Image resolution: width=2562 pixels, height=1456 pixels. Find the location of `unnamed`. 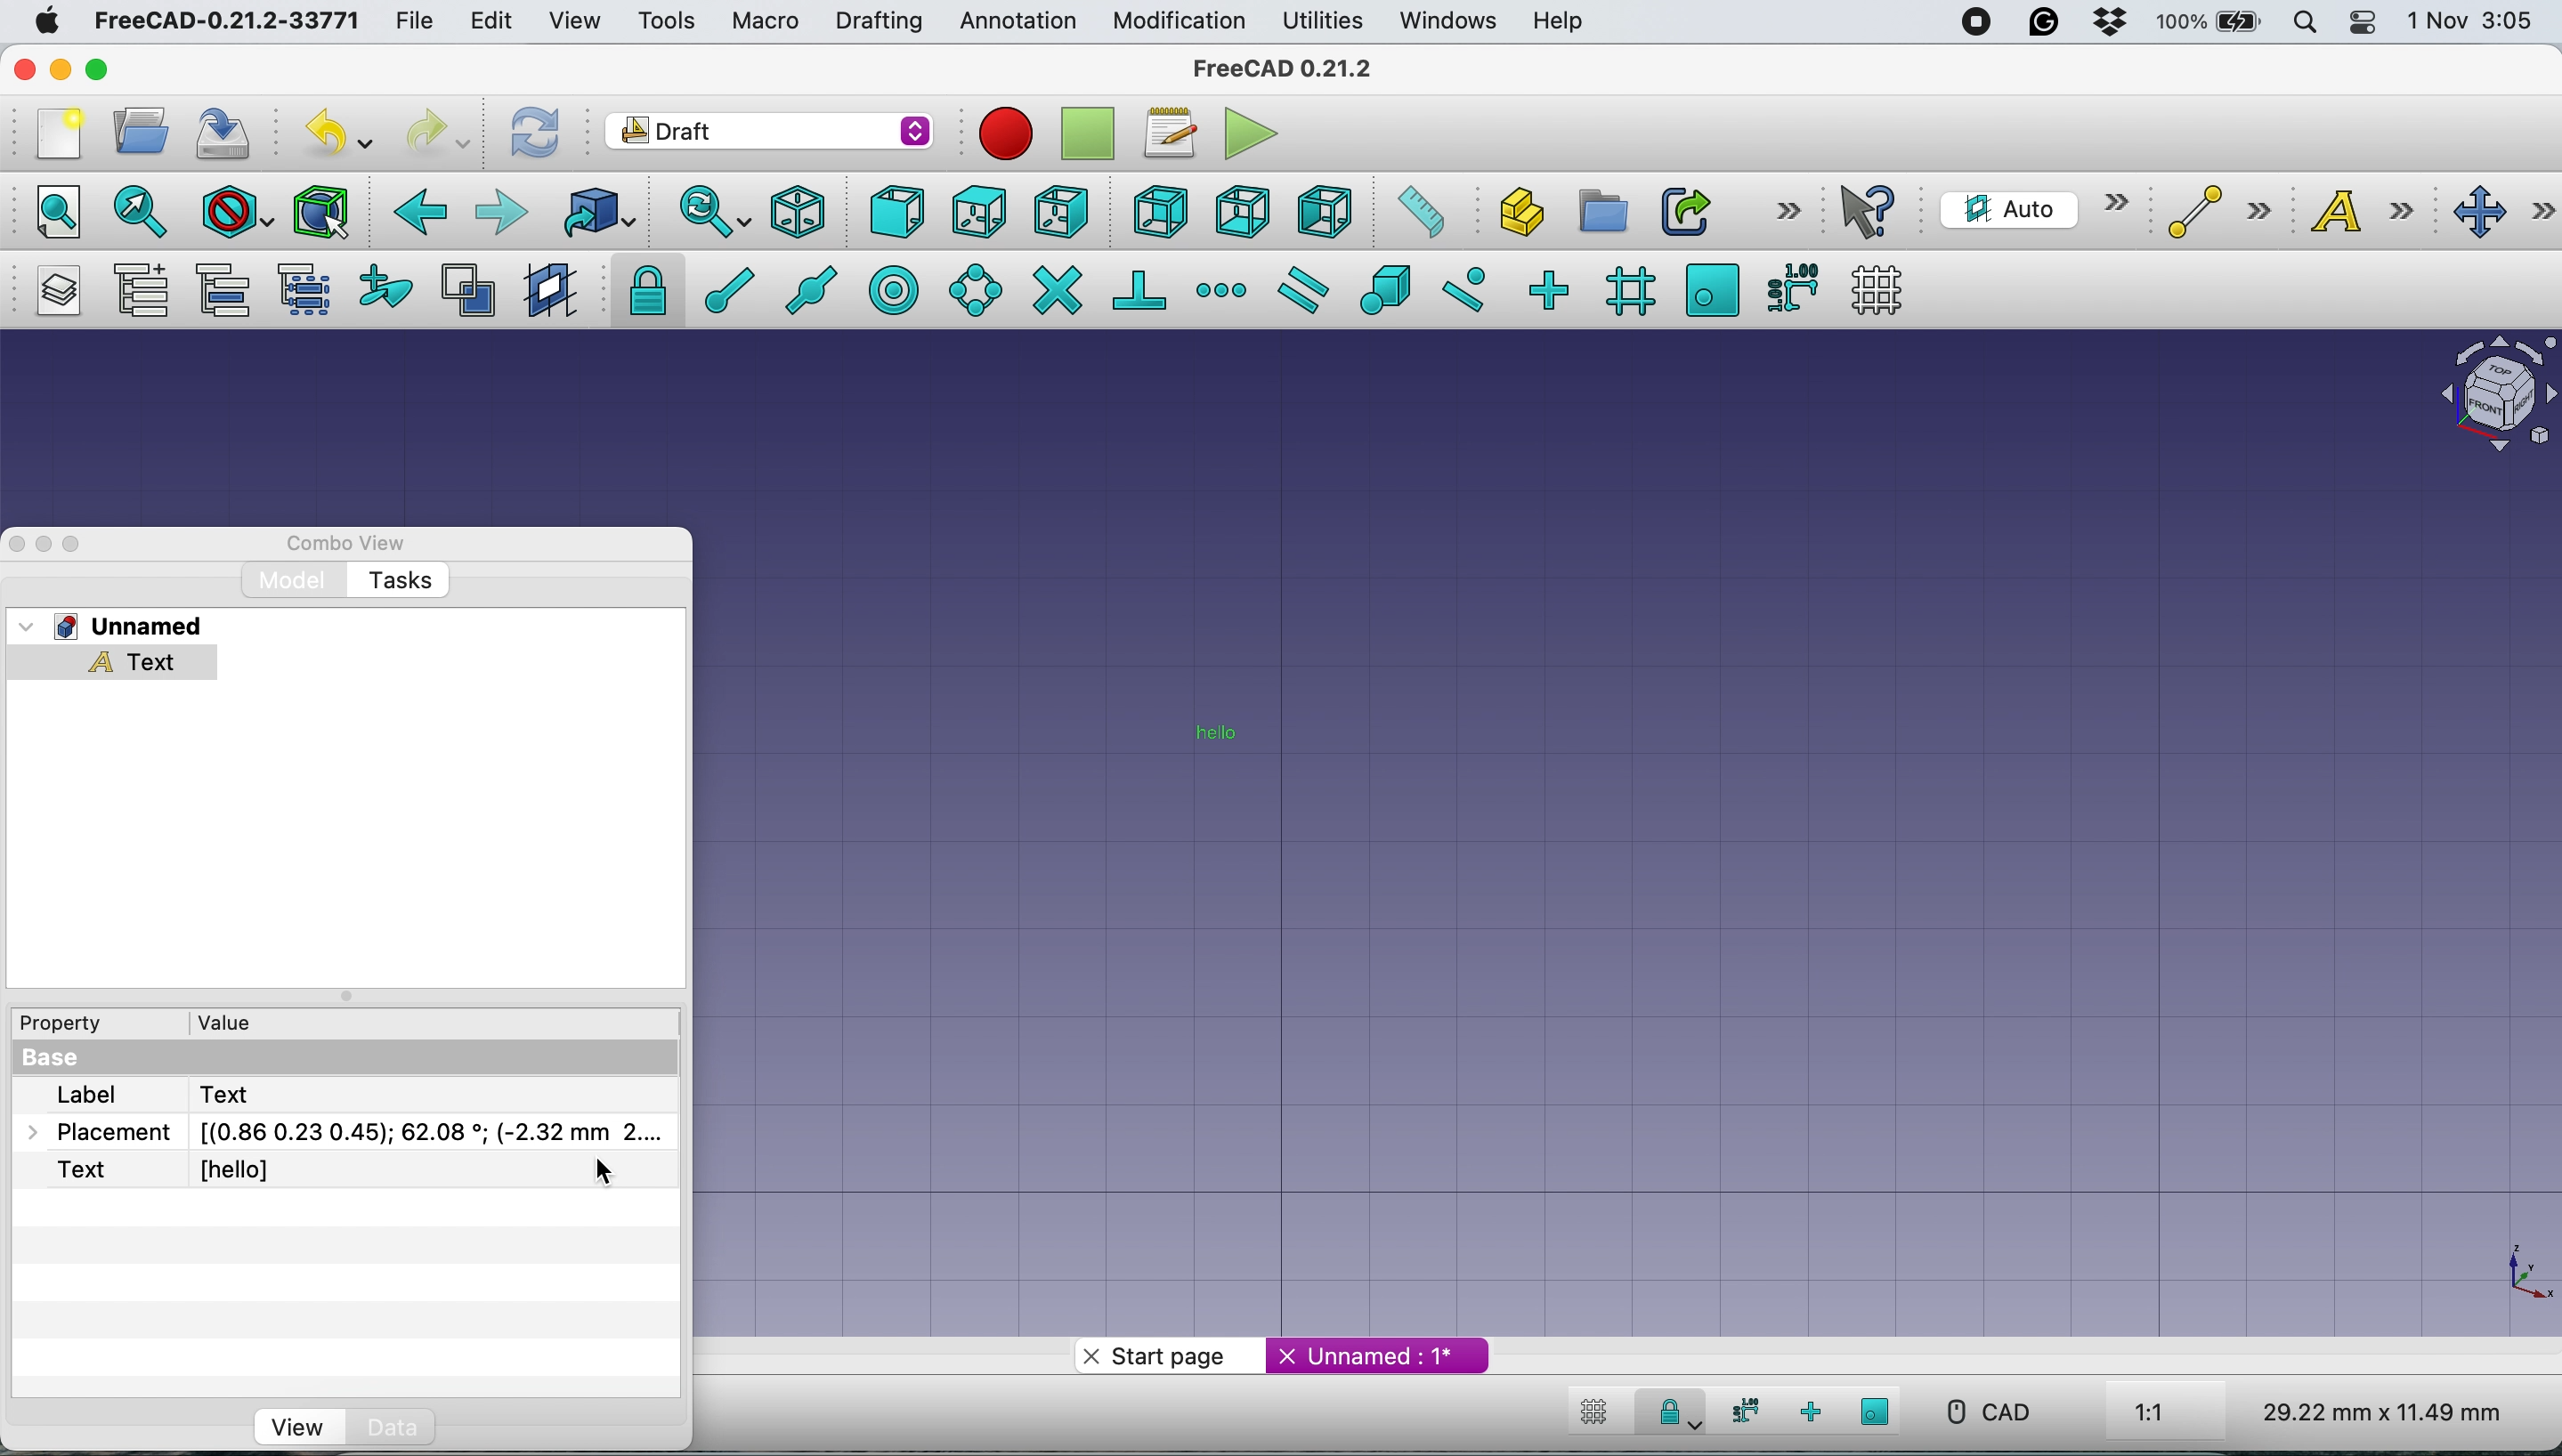

unnamed is located at coordinates (116, 625).